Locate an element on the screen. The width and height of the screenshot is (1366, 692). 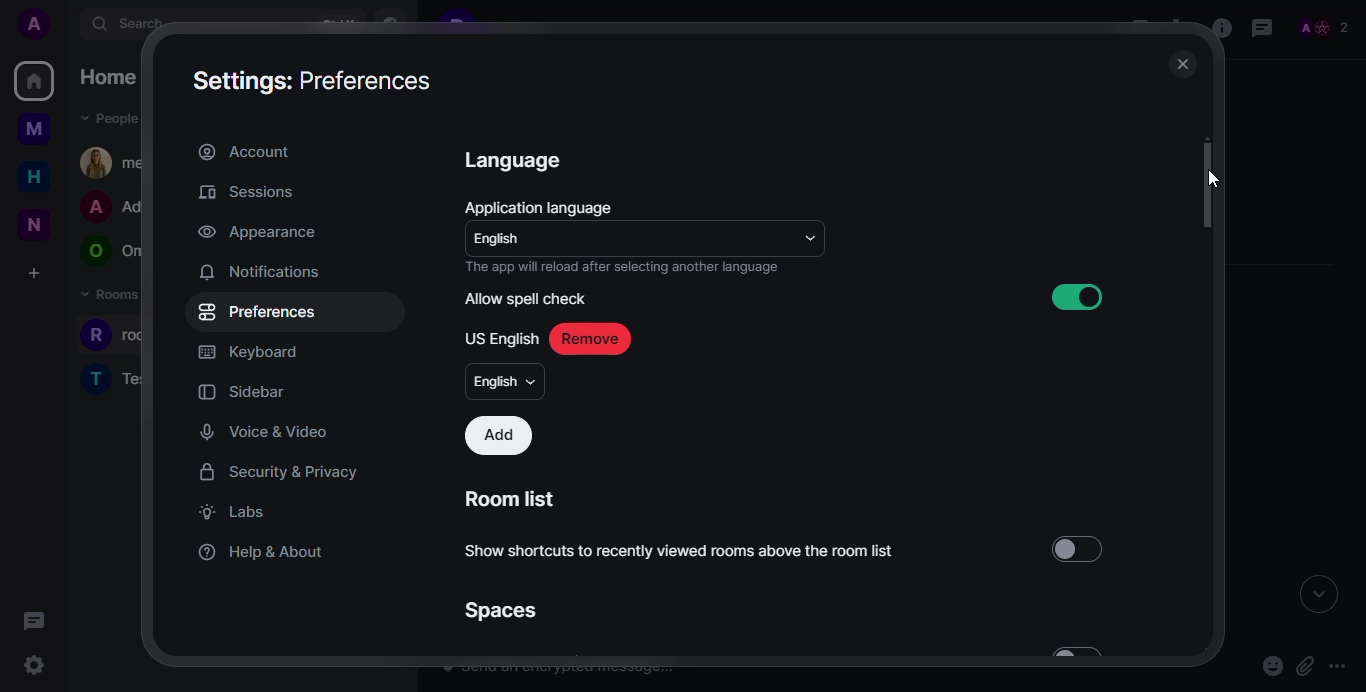
allow spell check is located at coordinates (526, 299).